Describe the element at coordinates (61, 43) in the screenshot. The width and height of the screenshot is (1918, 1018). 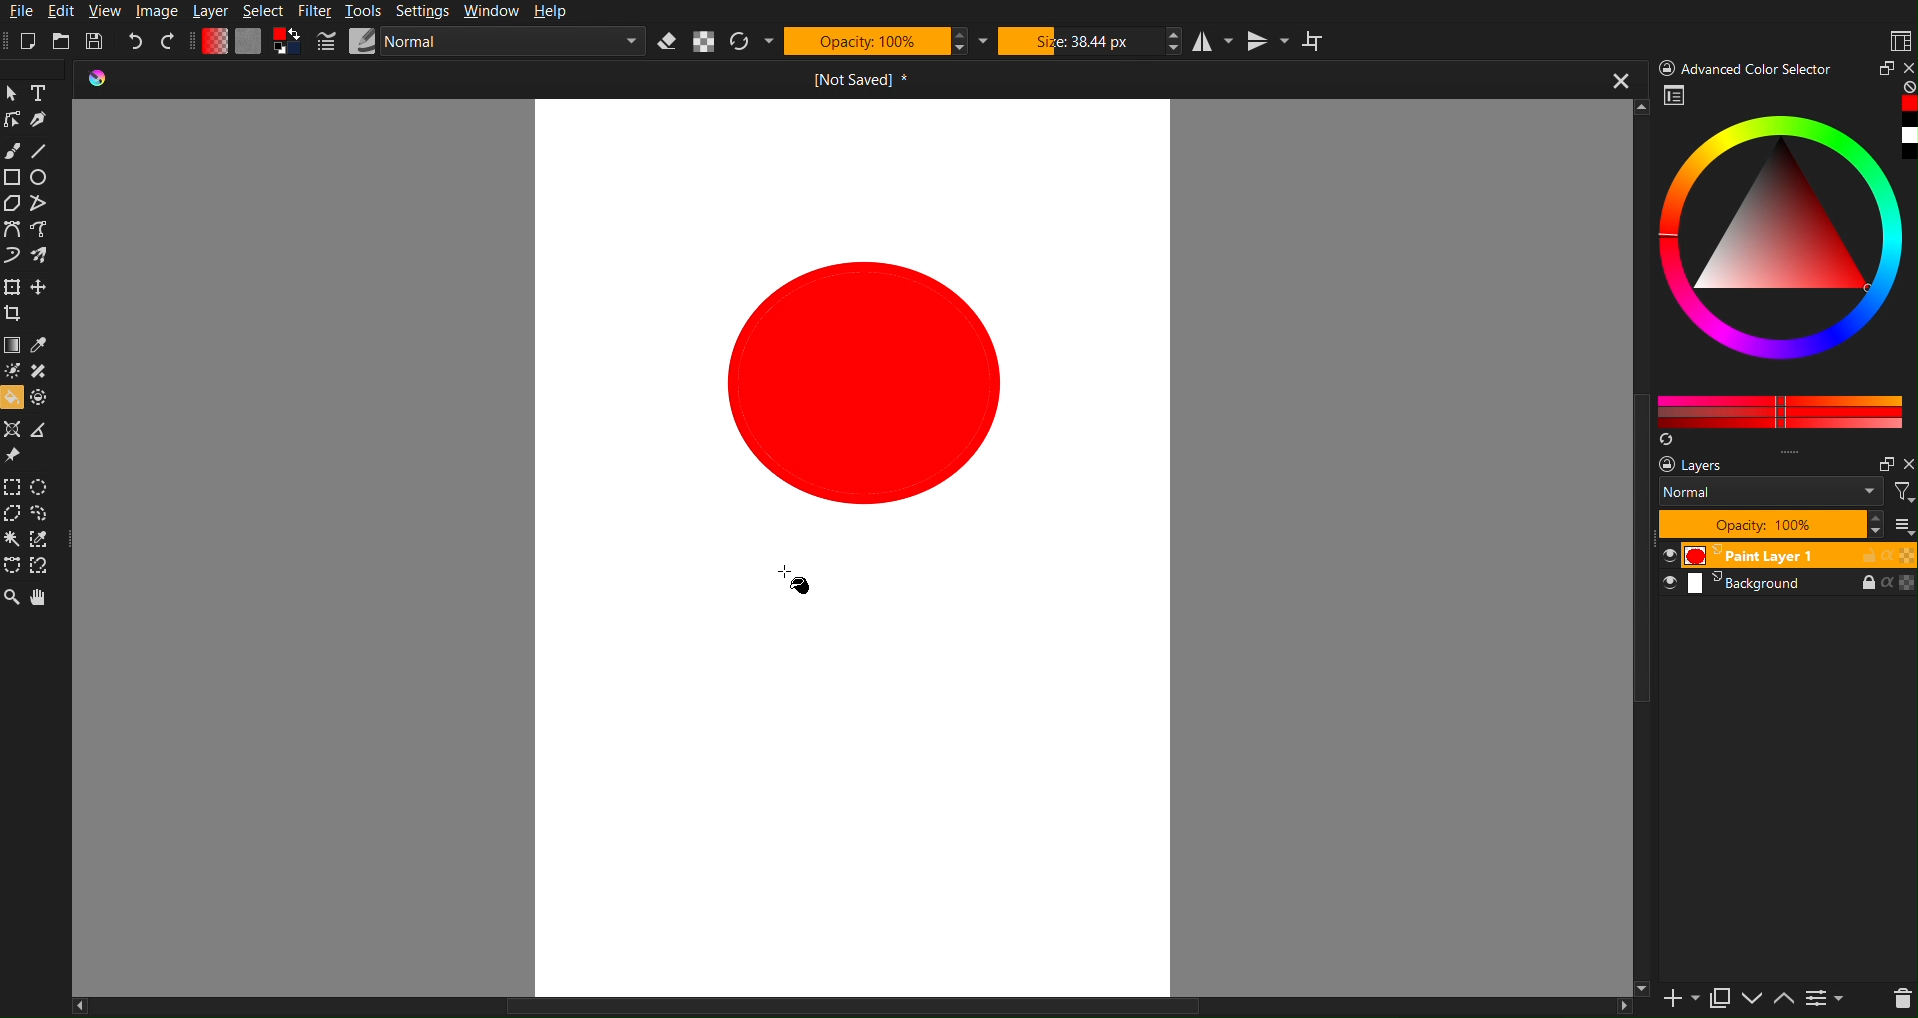
I see `Open` at that location.